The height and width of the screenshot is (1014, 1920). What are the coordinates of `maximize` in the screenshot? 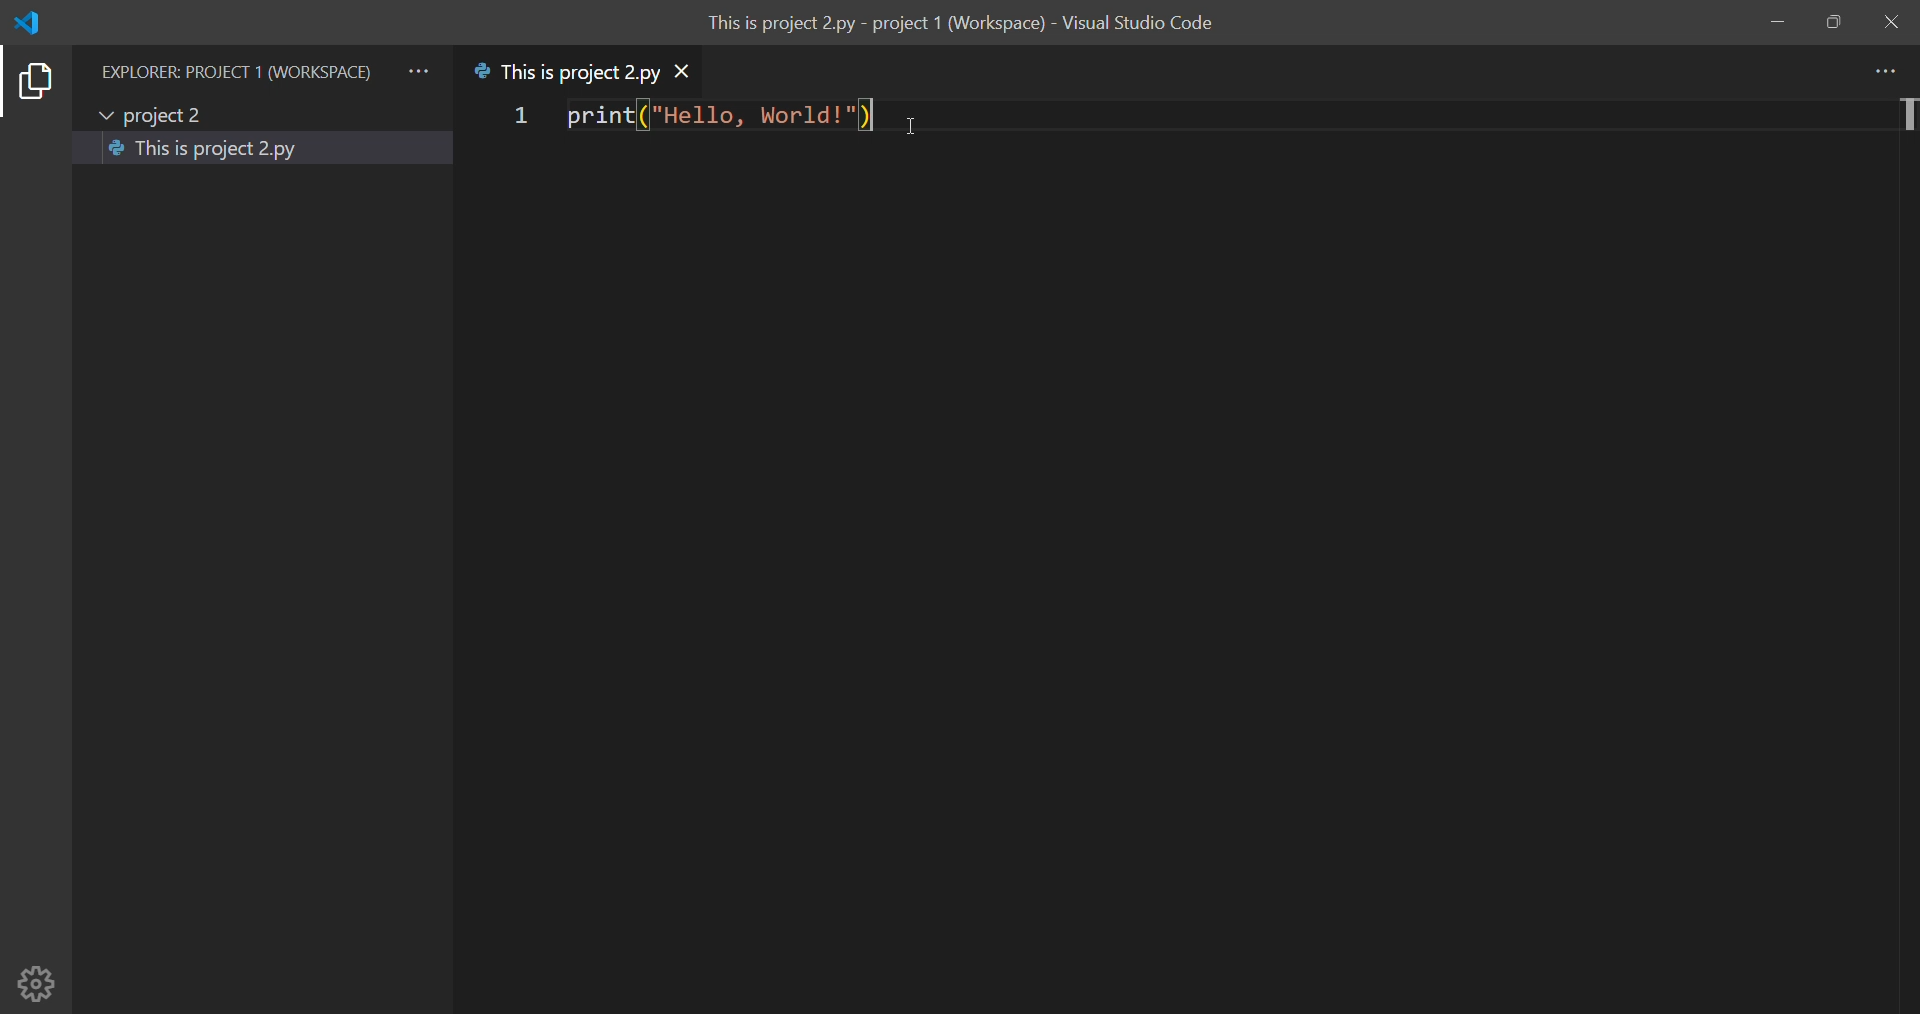 It's located at (1834, 24).